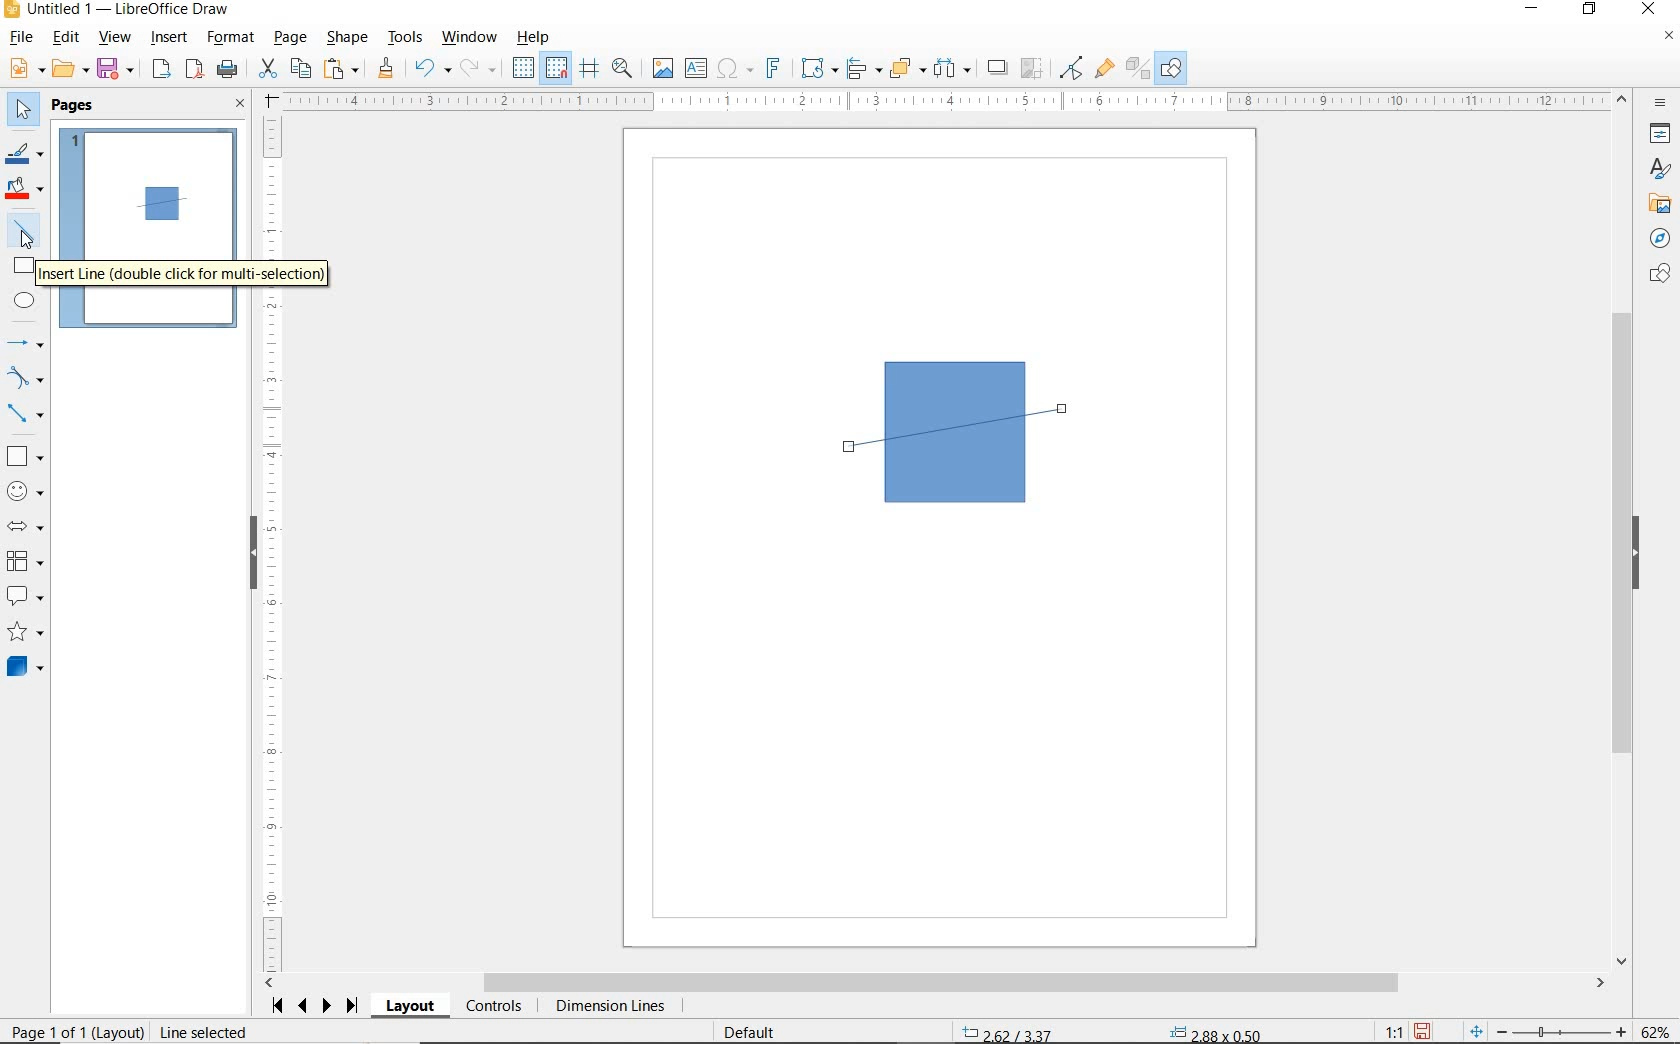 The height and width of the screenshot is (1044, 1680). What do you see at coordinates (1636, 554) in the screenshot?
I see `HIDE` at bounding box center [1636, 554].